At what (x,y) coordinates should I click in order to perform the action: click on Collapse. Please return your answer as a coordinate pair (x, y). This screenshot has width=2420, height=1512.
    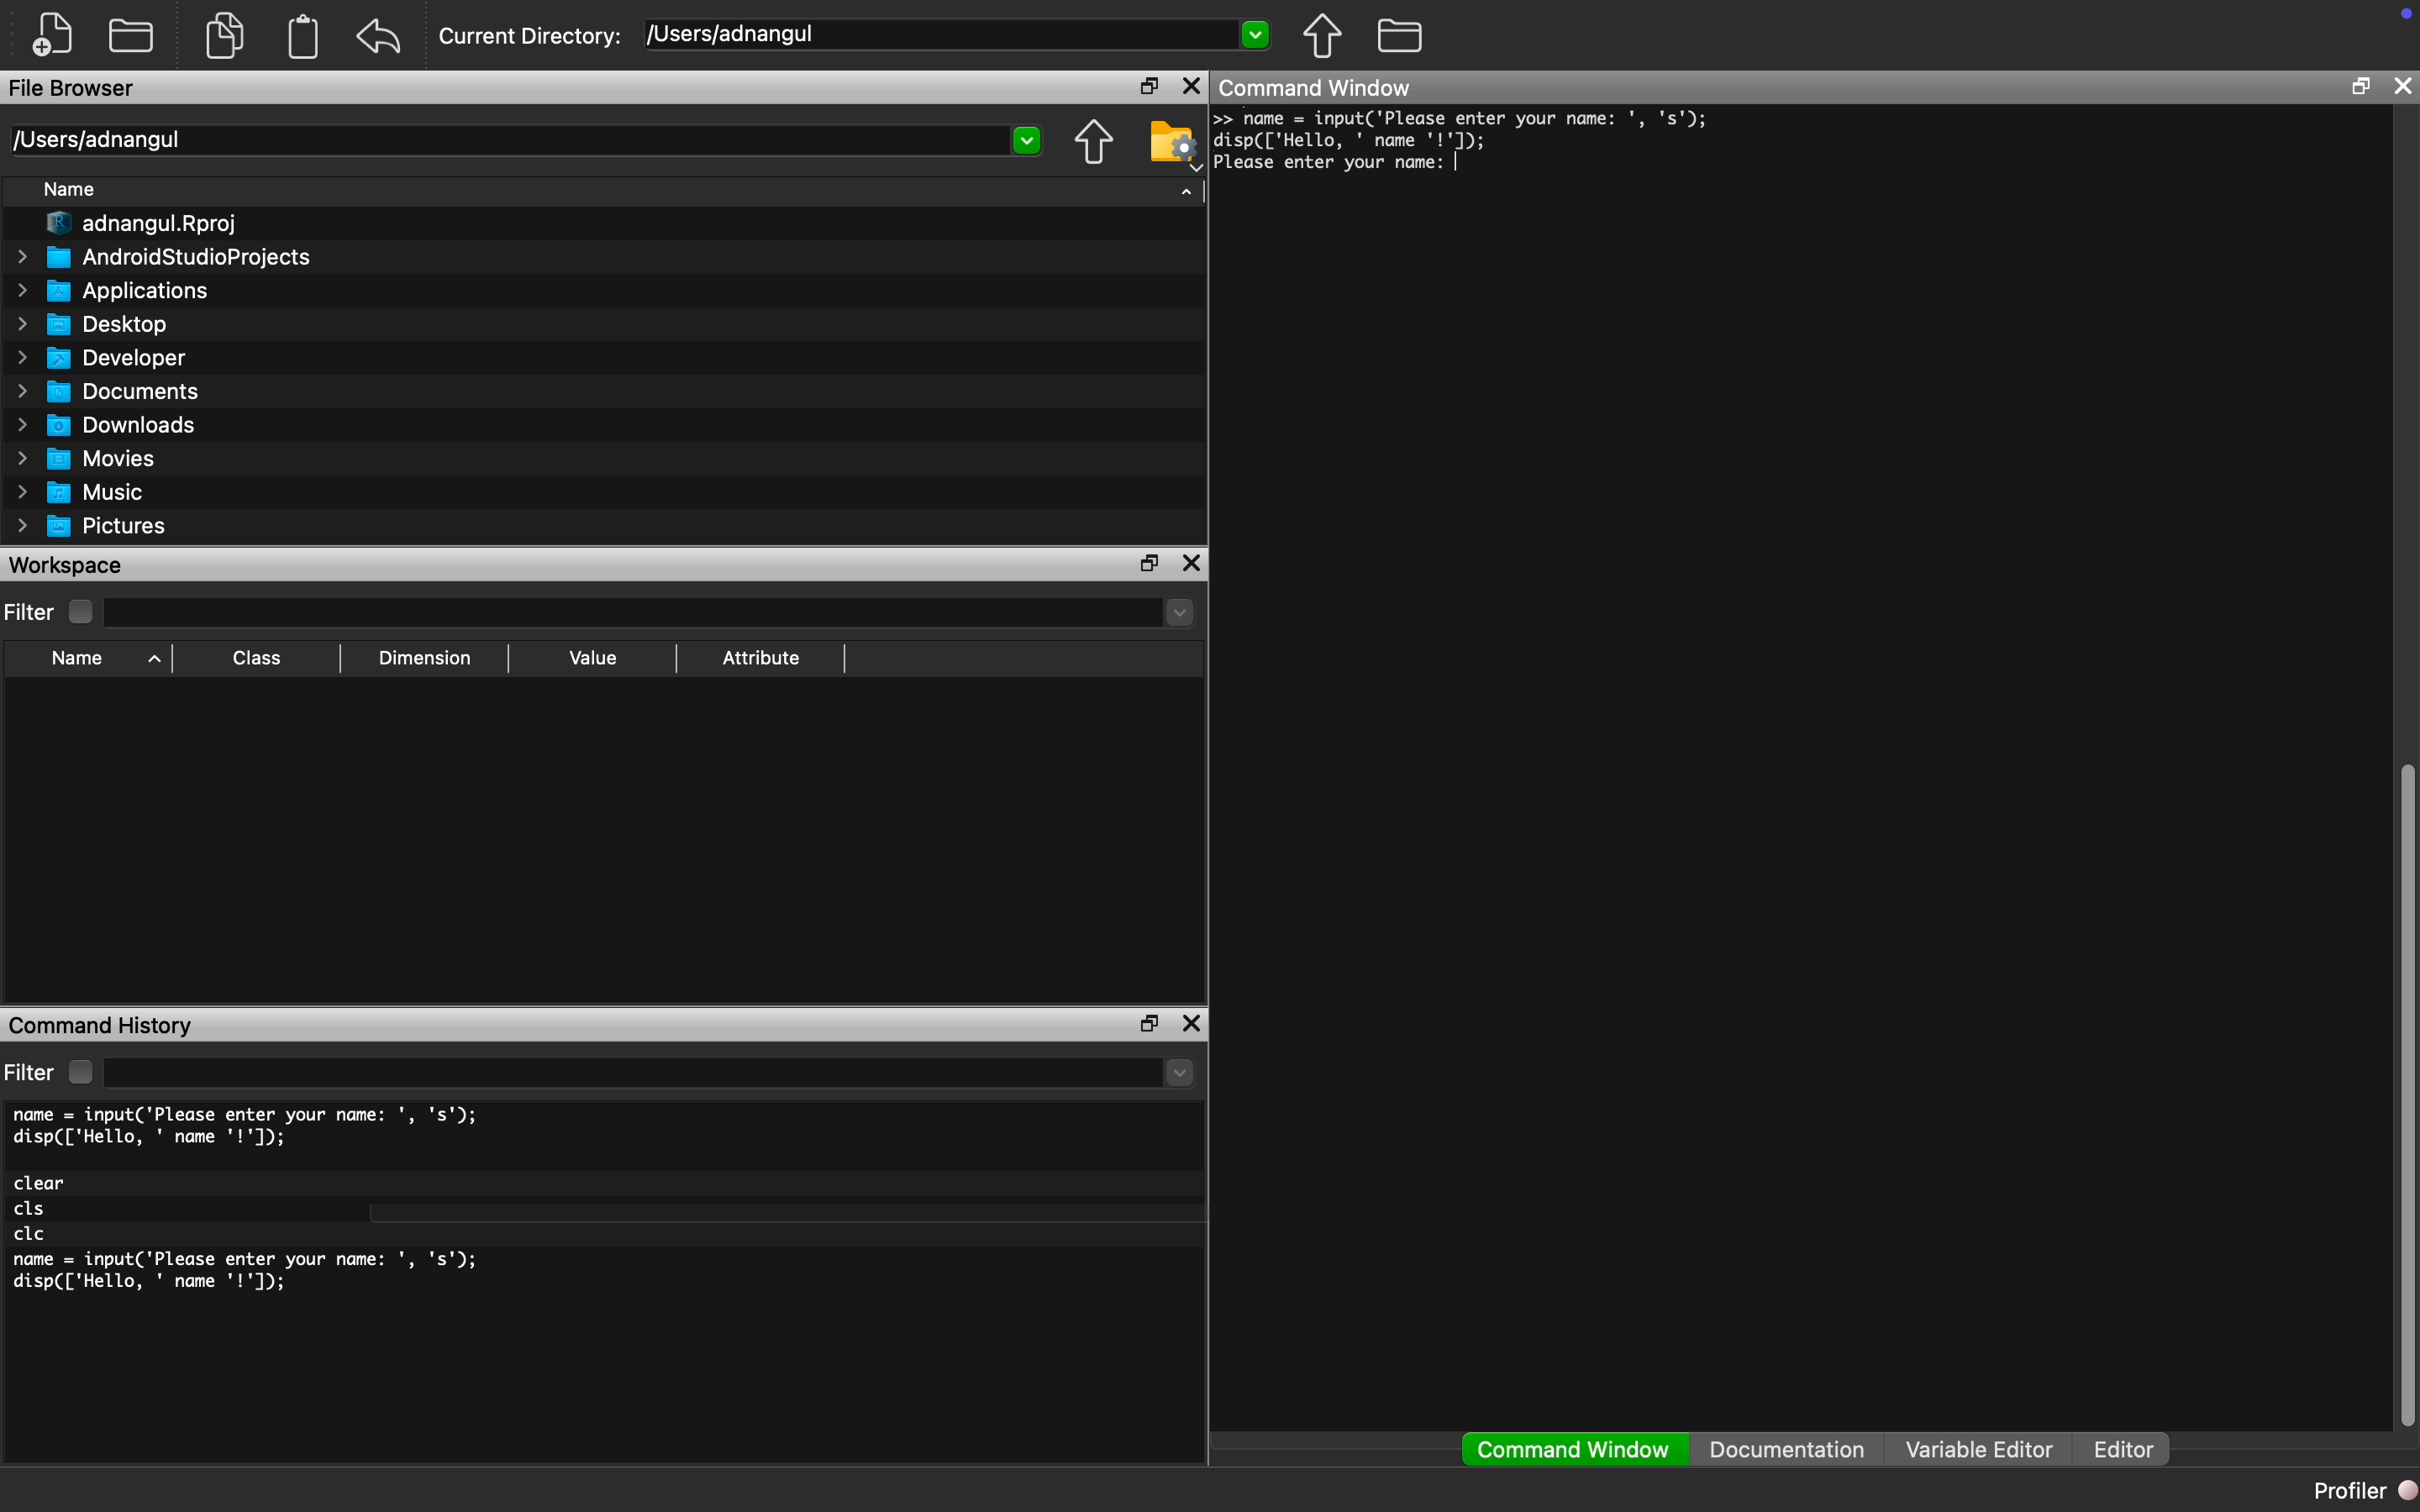
    Looking at the image, I should click on (1187, 191).